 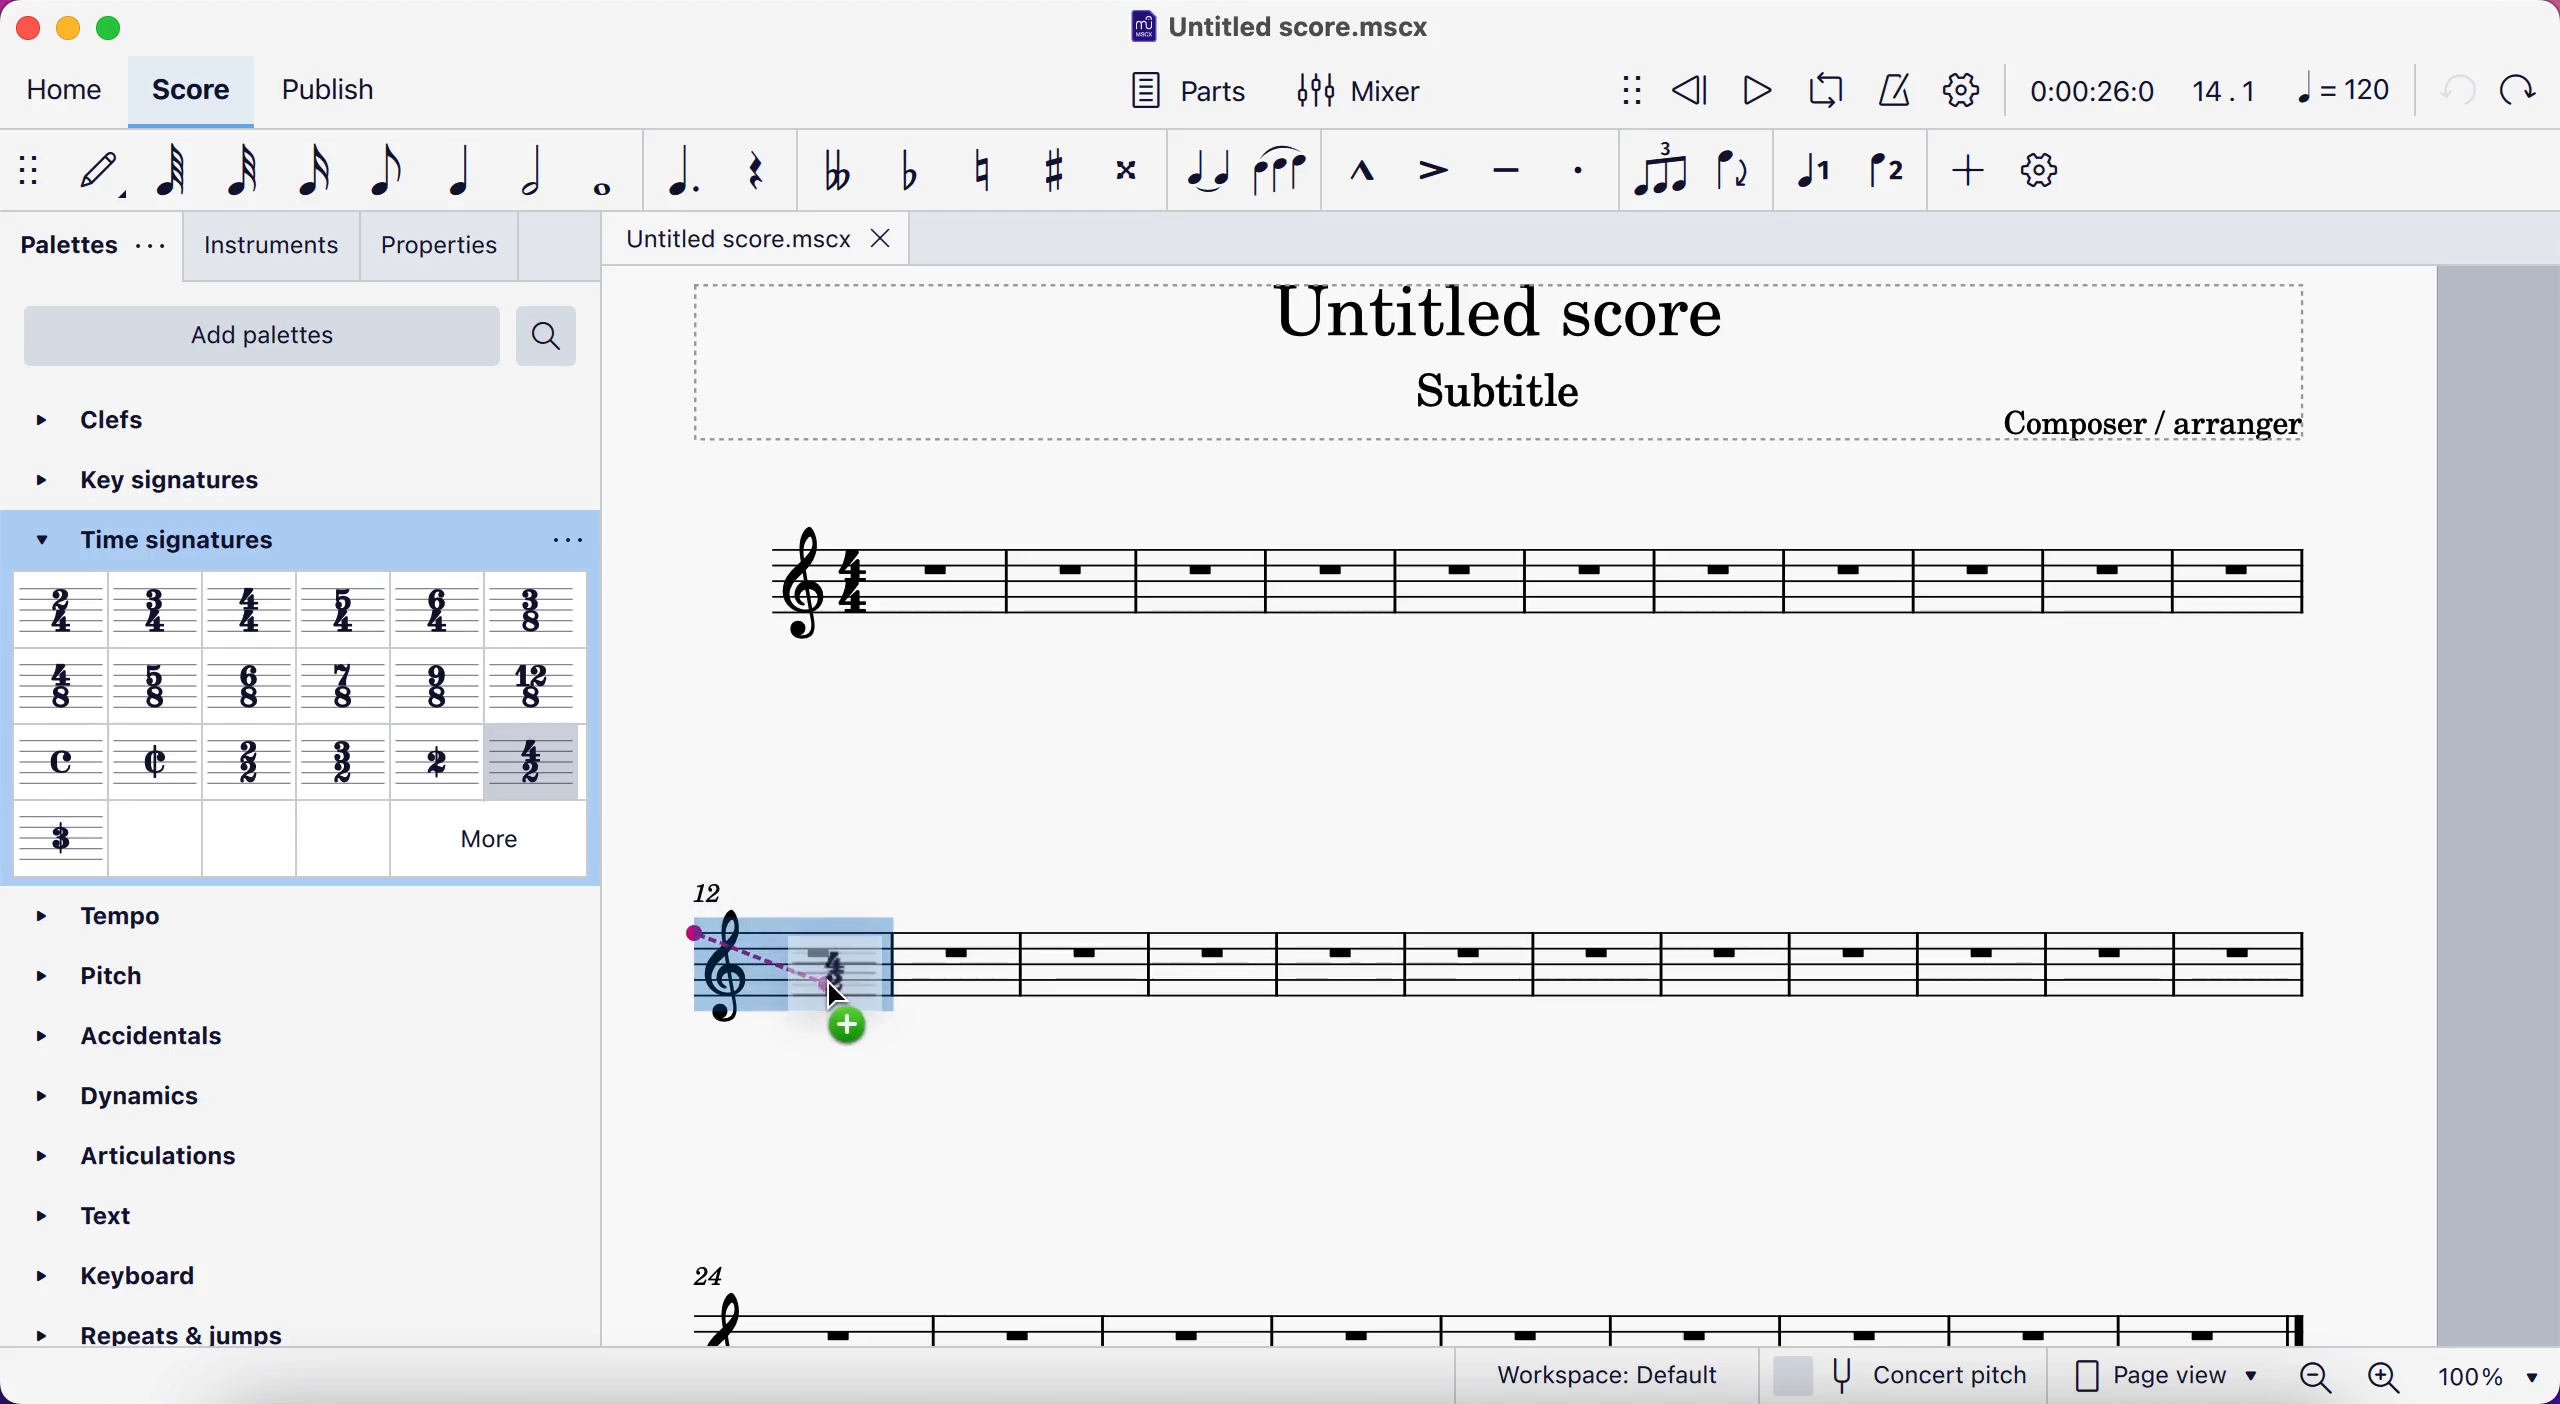 I want to click on whole note, so click(x=603, y=170).